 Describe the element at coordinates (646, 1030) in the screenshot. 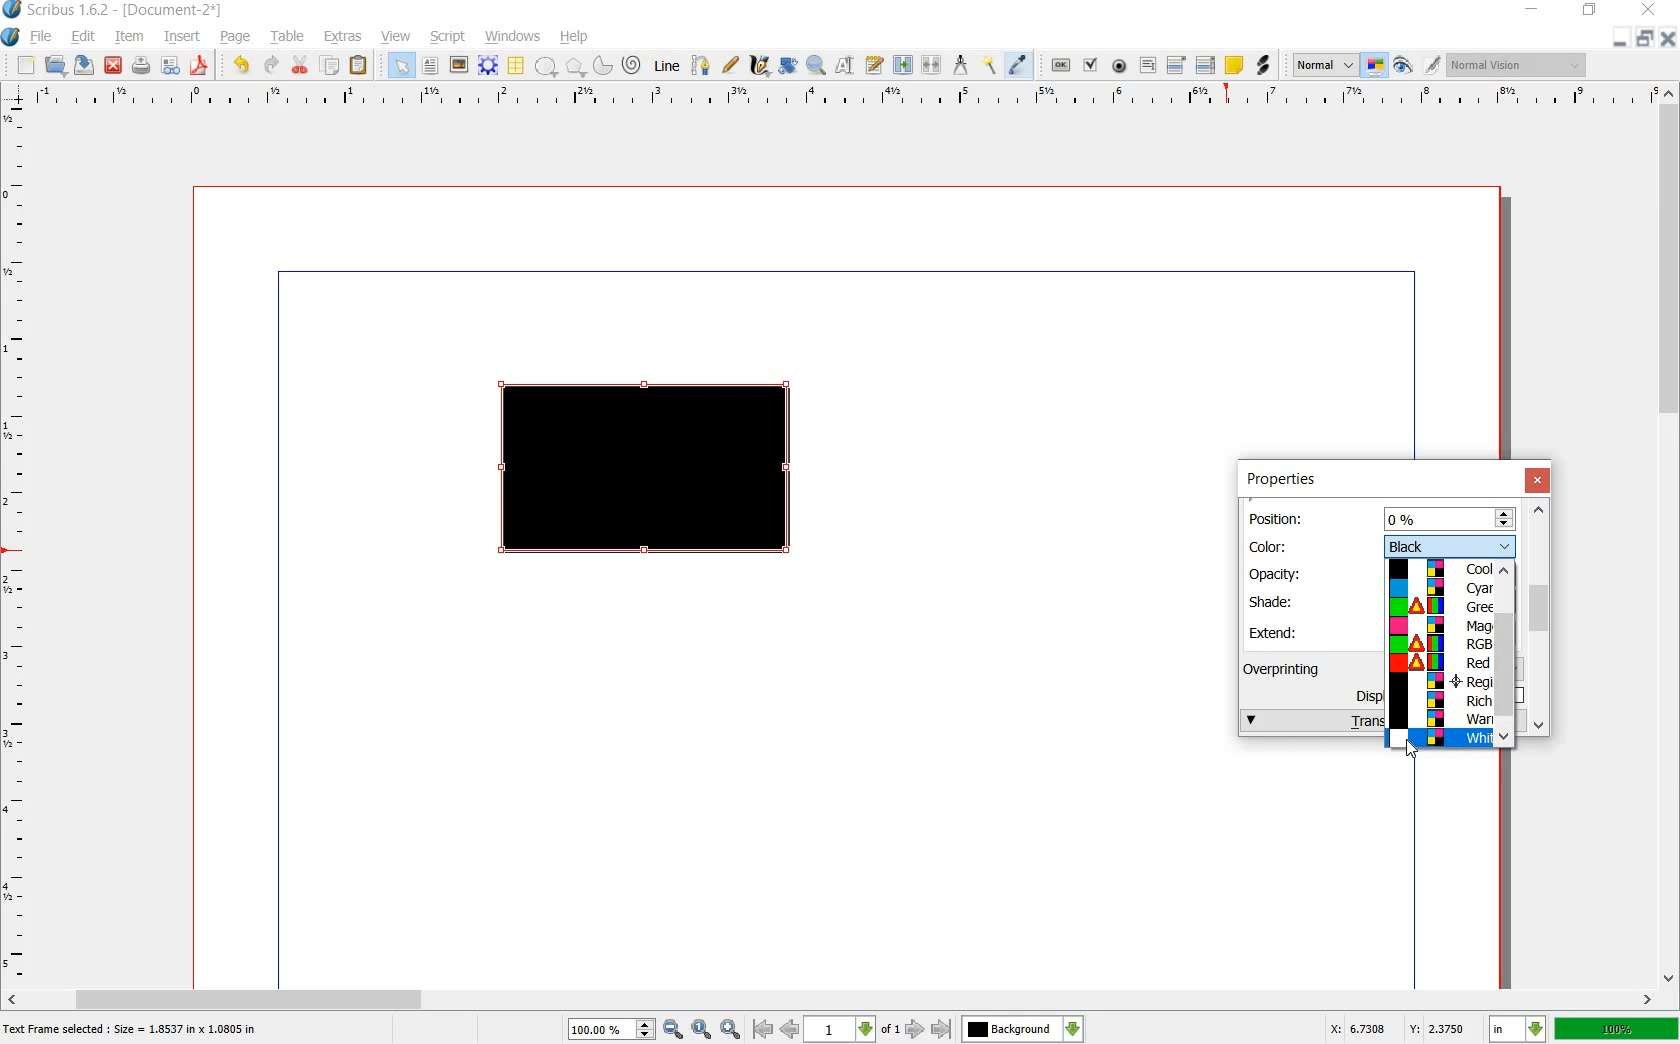

I see `Increase or decrease zoom value` at that location.